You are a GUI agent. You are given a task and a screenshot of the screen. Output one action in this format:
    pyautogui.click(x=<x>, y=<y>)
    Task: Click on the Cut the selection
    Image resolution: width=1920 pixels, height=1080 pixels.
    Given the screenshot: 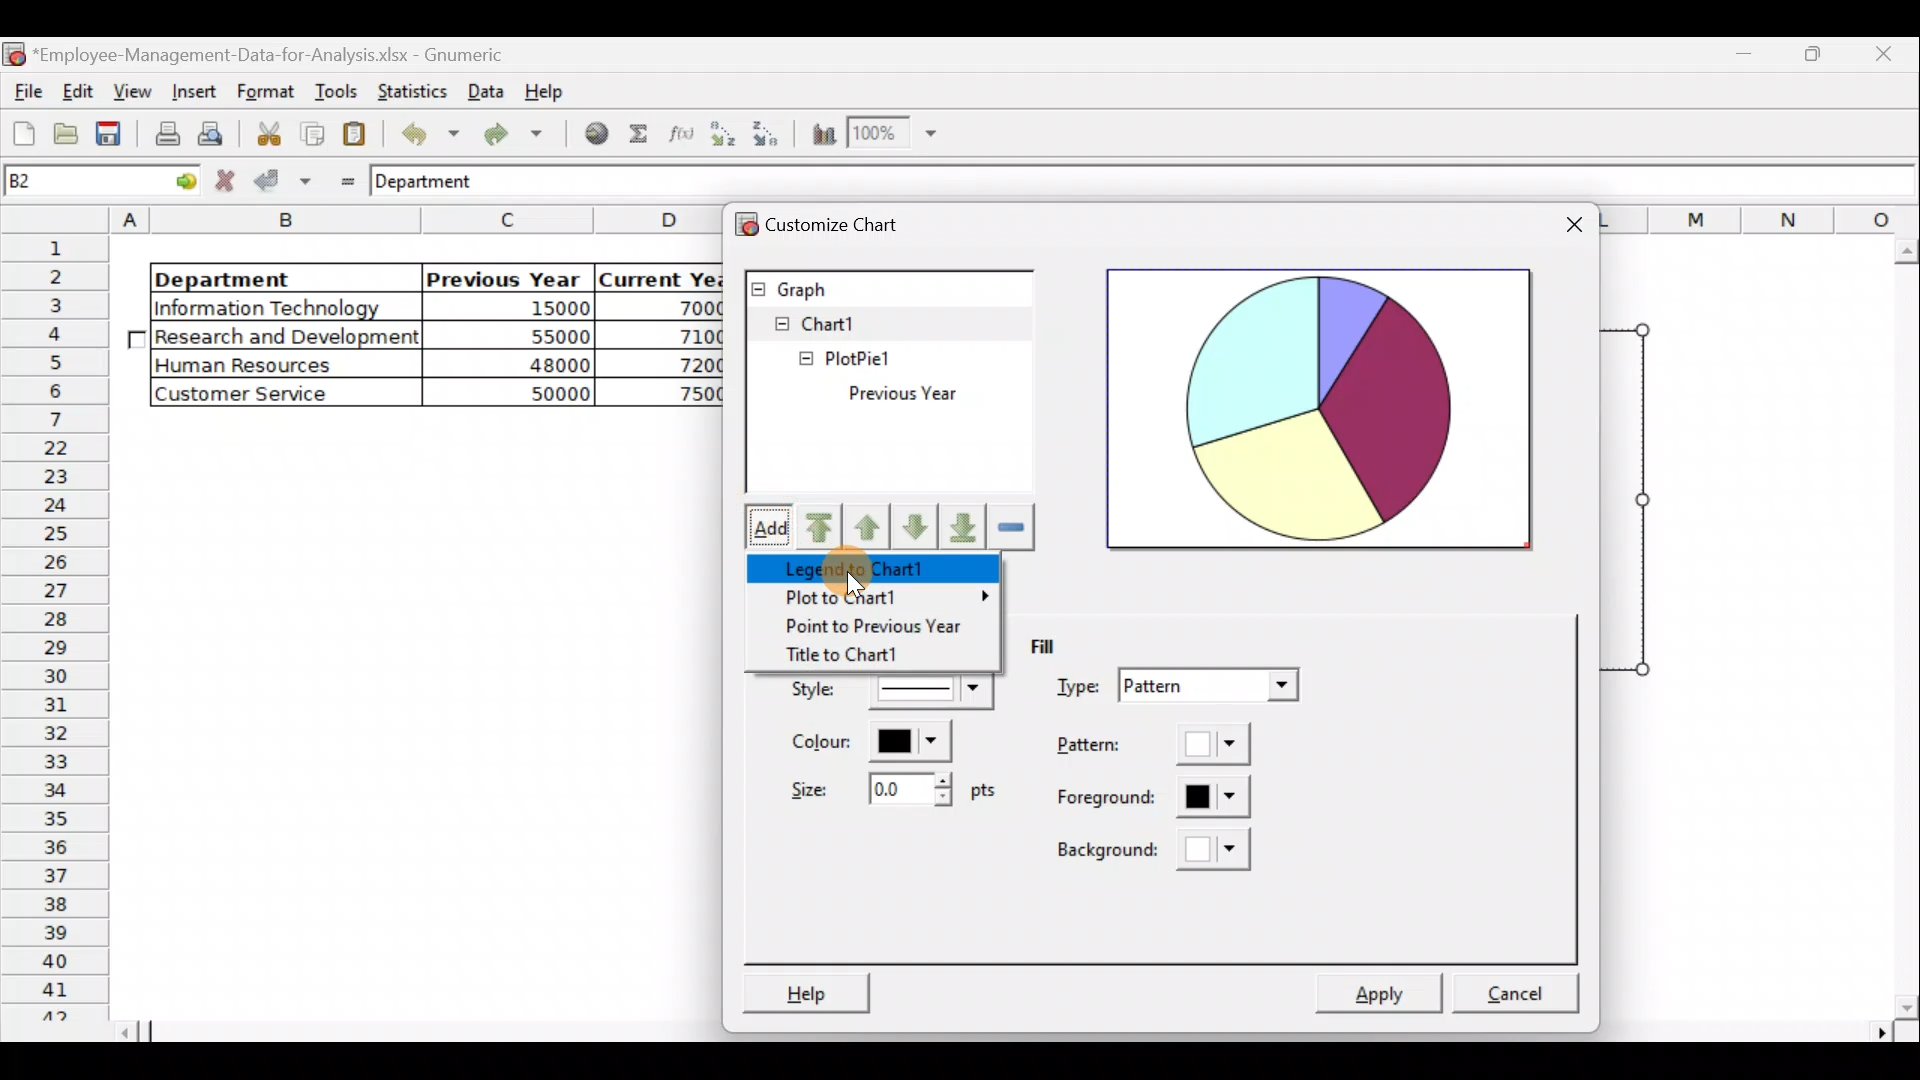 What is the action you would take?
    pyautogui.click(x=268, y=131)
    